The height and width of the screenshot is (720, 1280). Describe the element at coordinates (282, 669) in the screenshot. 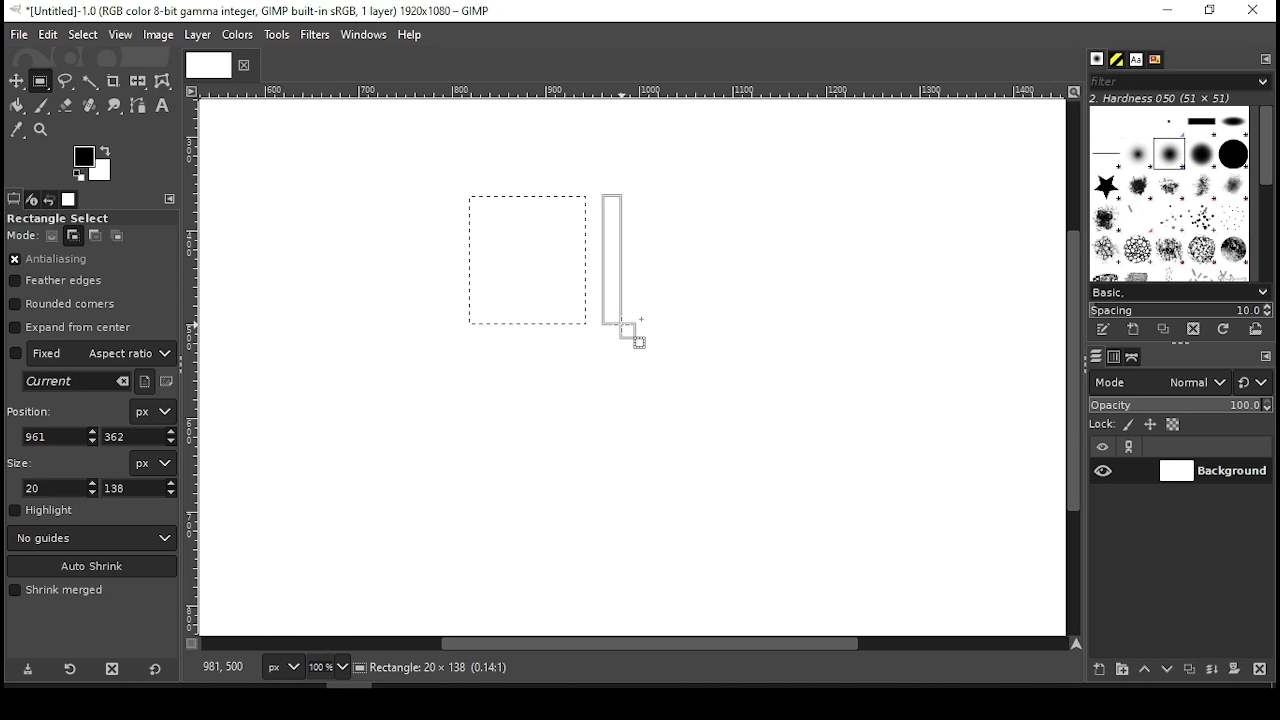

I see `px` at that location.